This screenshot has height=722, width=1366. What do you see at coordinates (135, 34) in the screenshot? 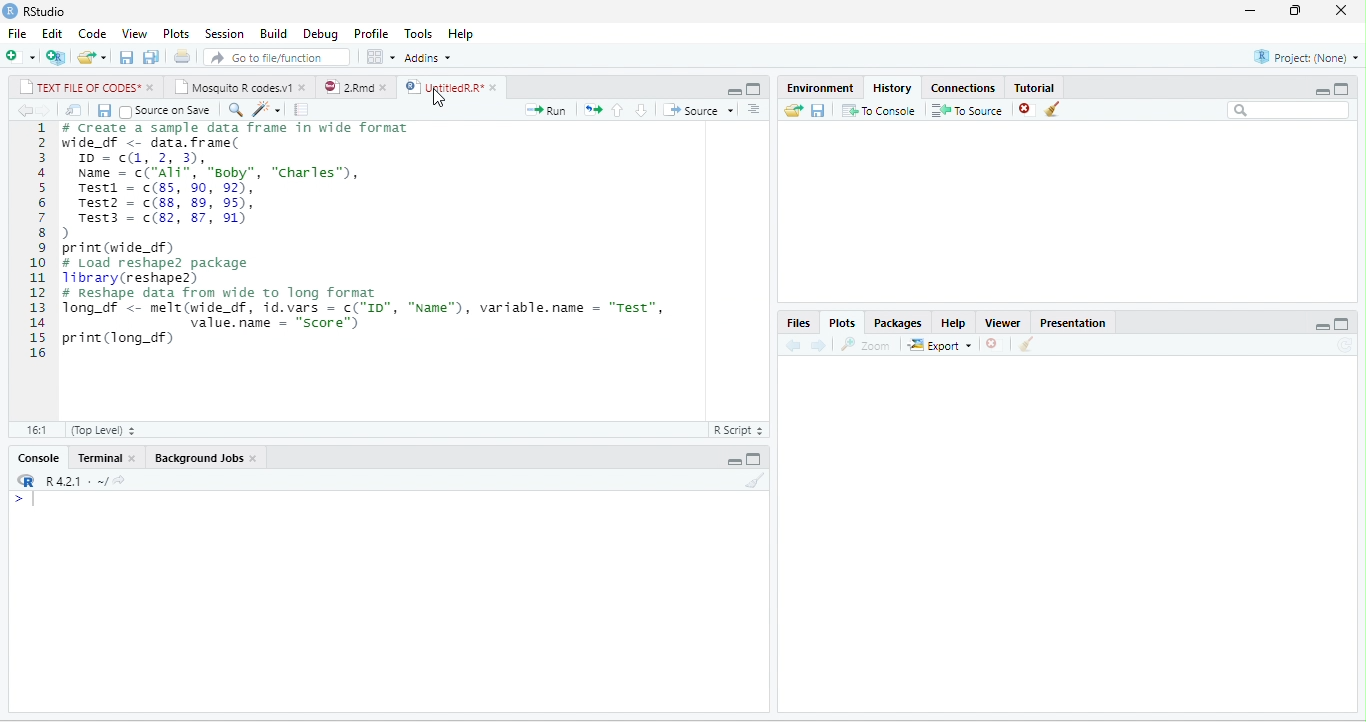
I see `View` at bounding box center [135, 34].